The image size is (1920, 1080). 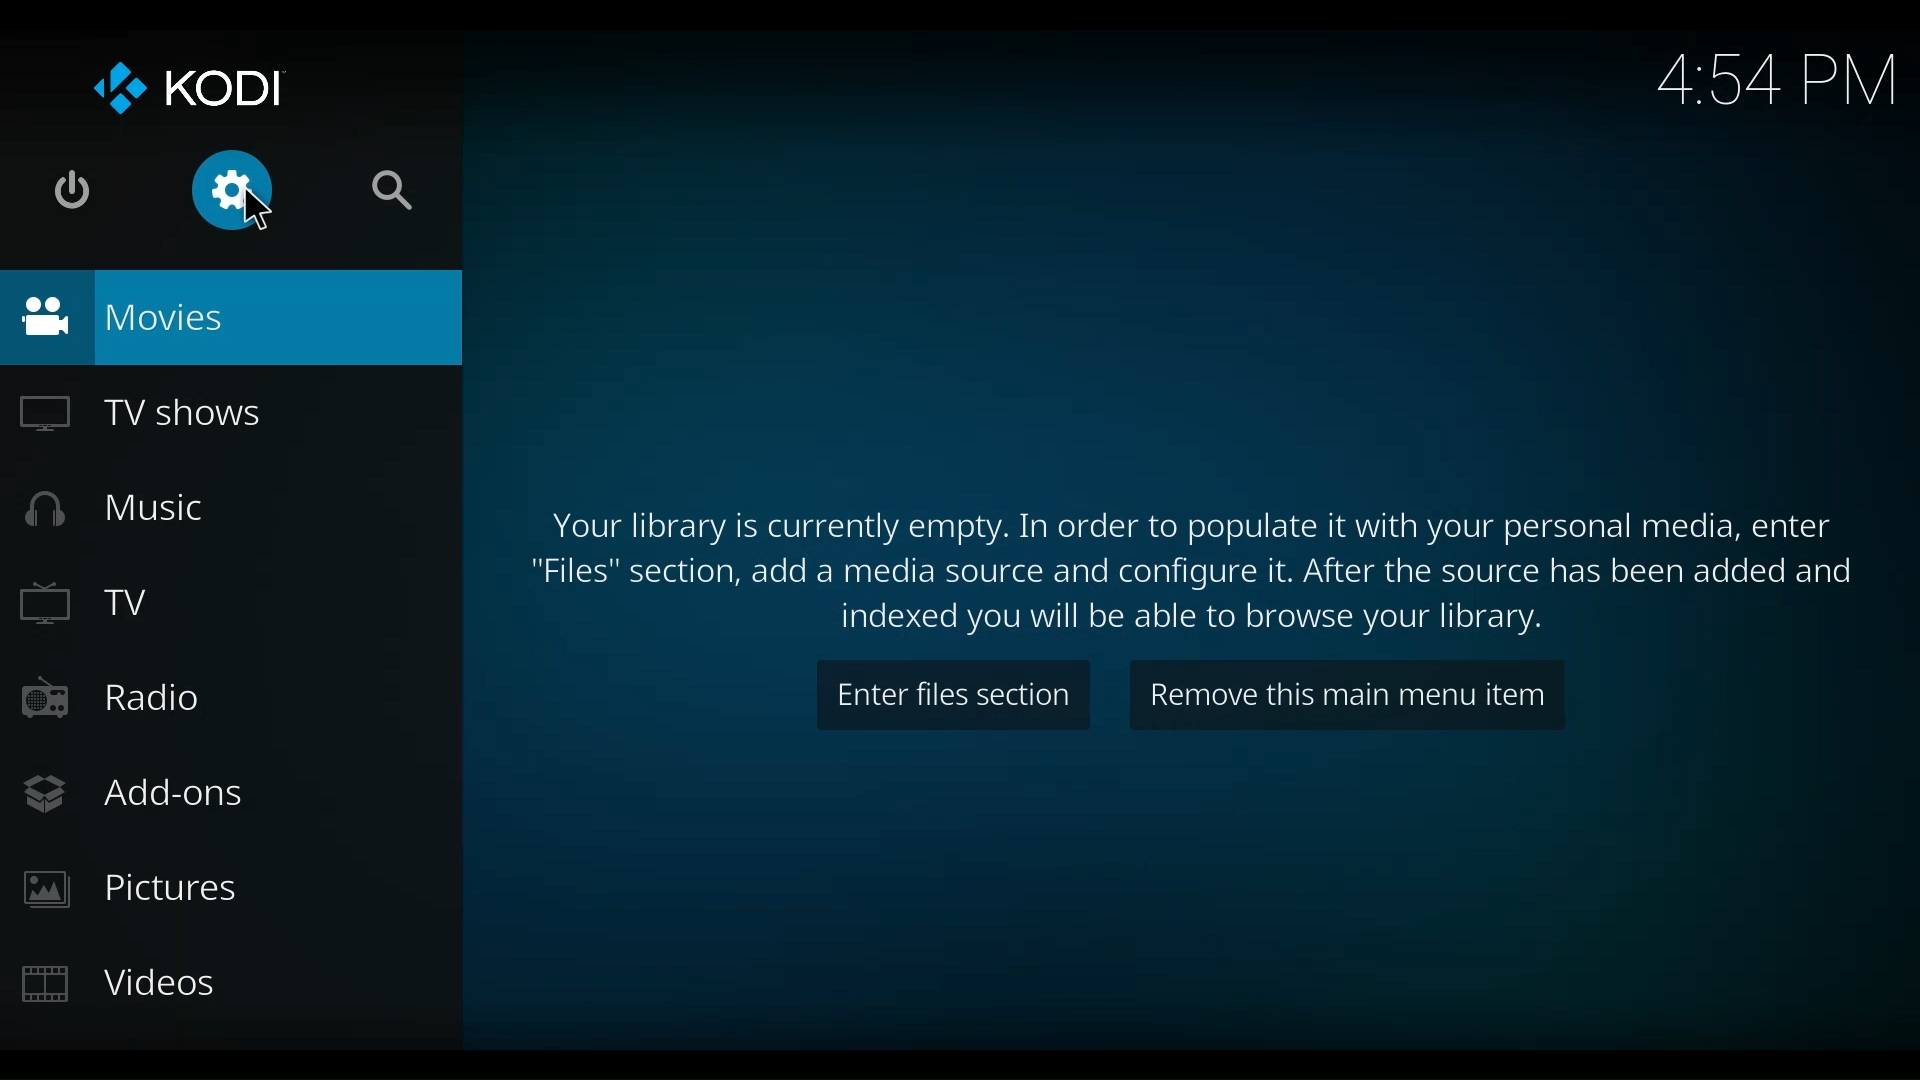 I want to click on Remove this main menu item, so click(x=1351, y=692).